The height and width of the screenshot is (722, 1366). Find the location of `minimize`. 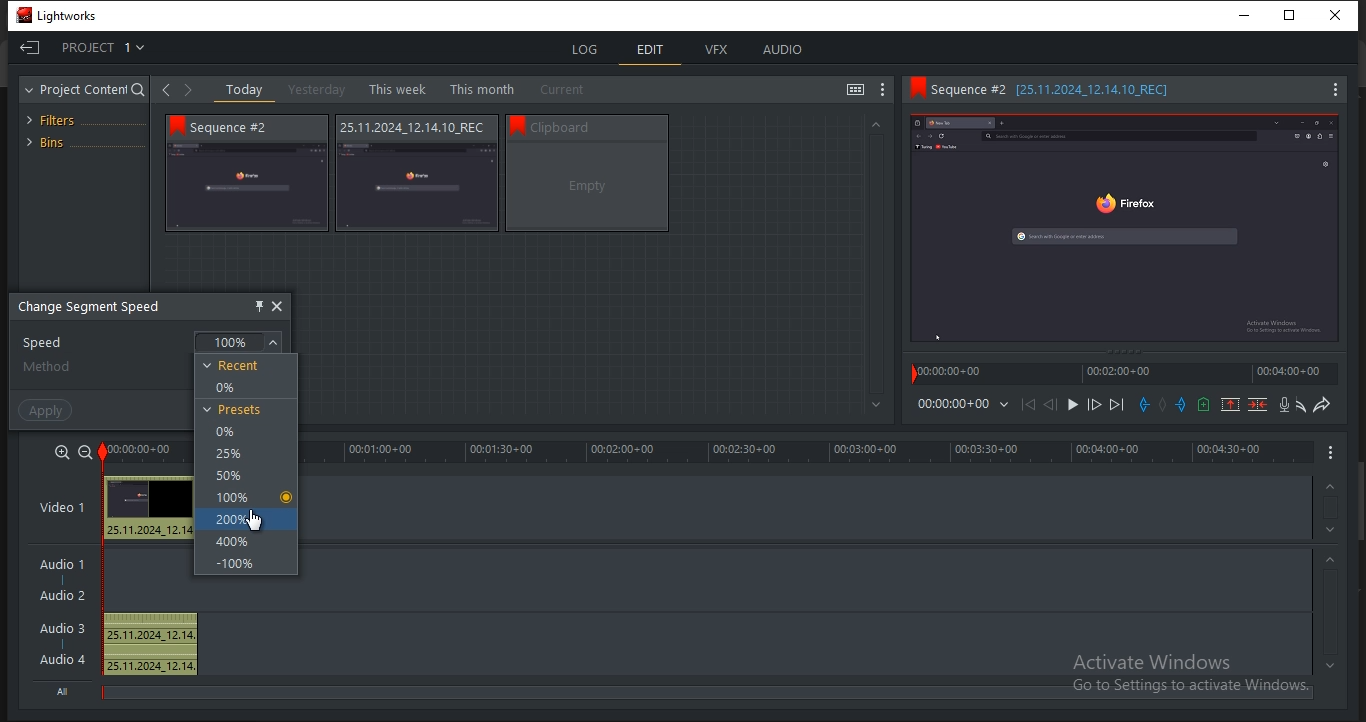

minimize is located at coordinates (1251, 14).